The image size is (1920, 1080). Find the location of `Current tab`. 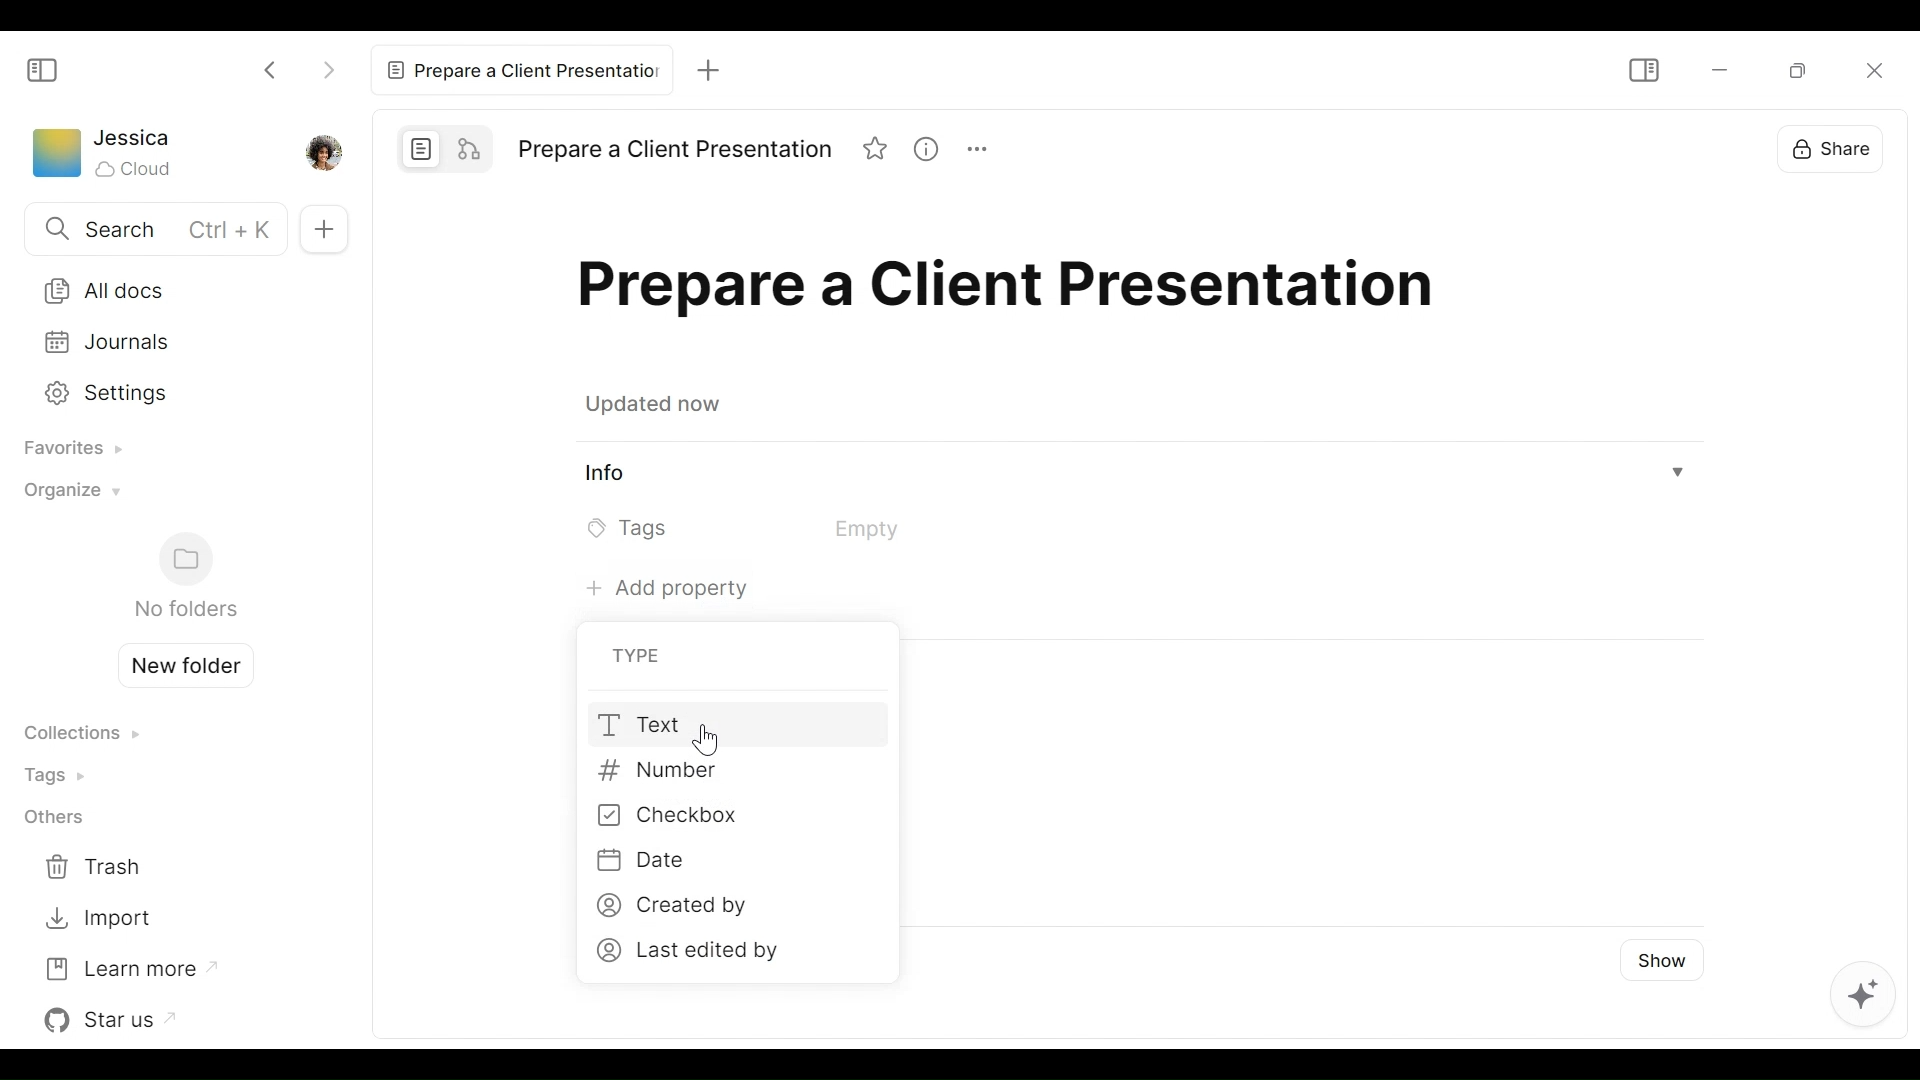

Current tab is located at coordinates (520, 68).